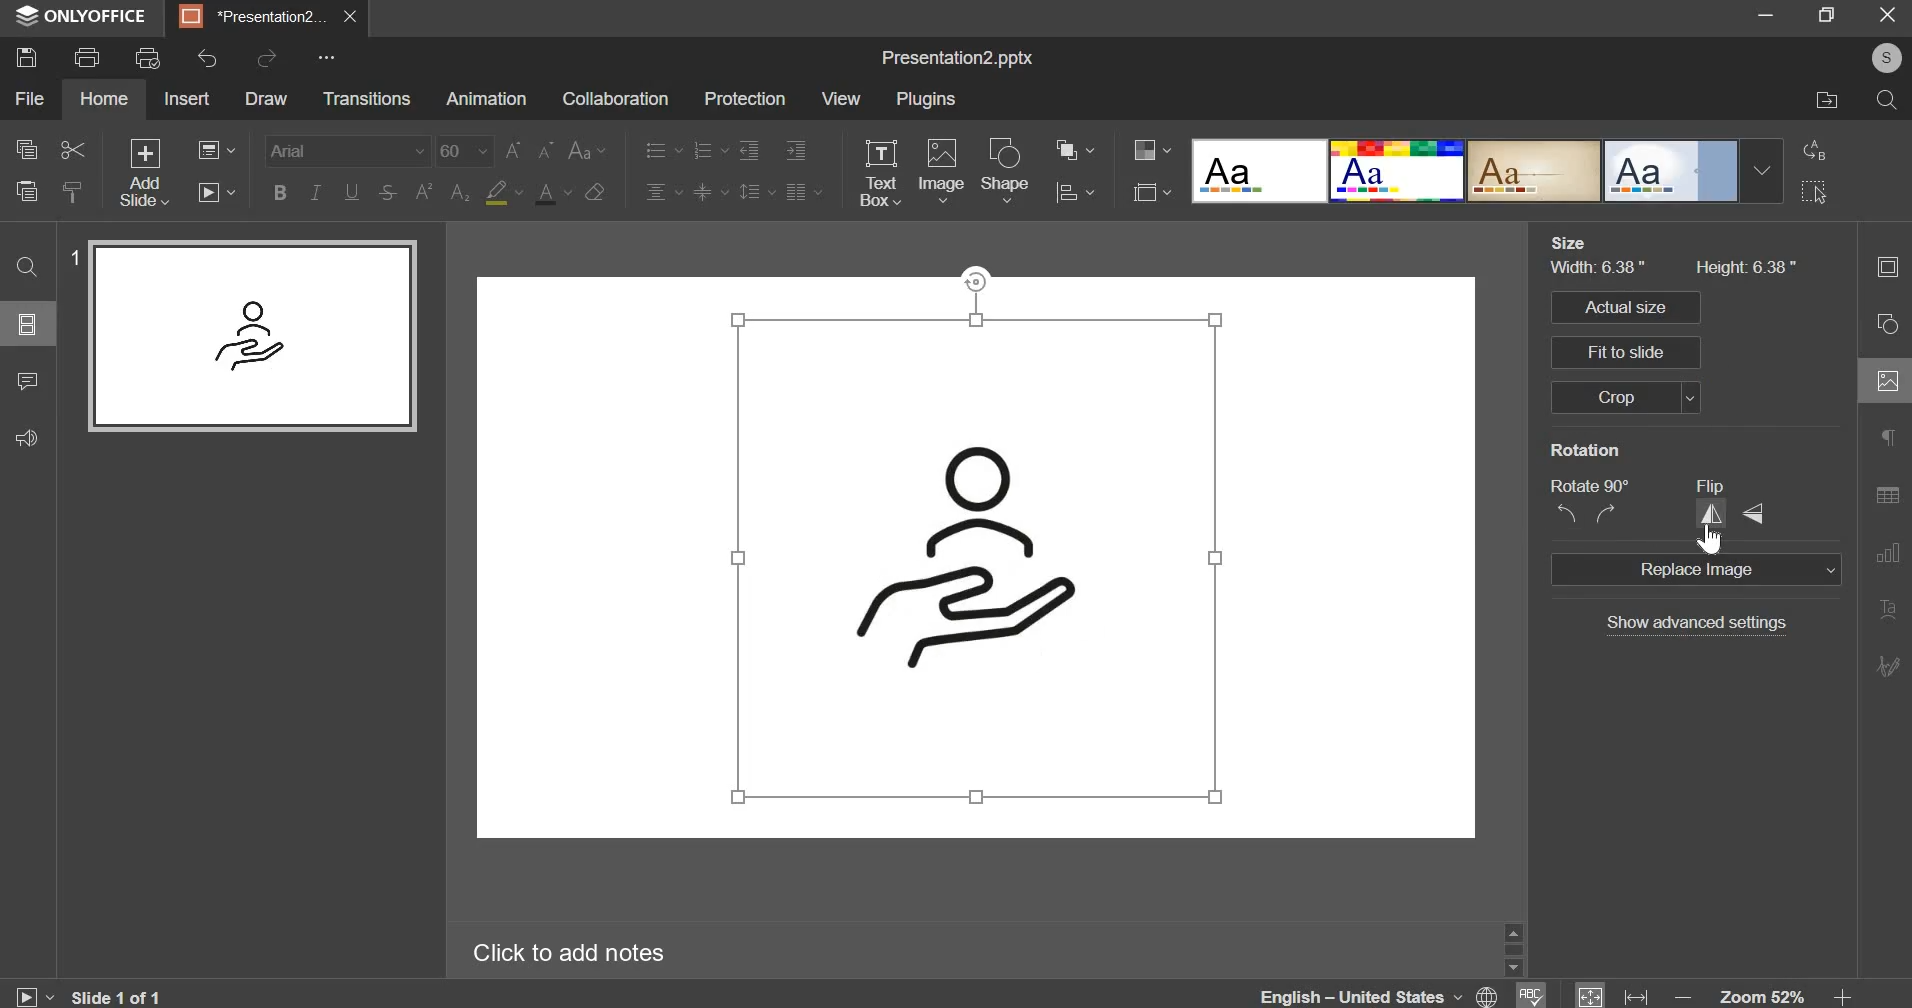 The image size is (1912, 1008). Describe the element at coordinates (954, 58) in the screenshot. I see `Presentation2.pptx` at that location.